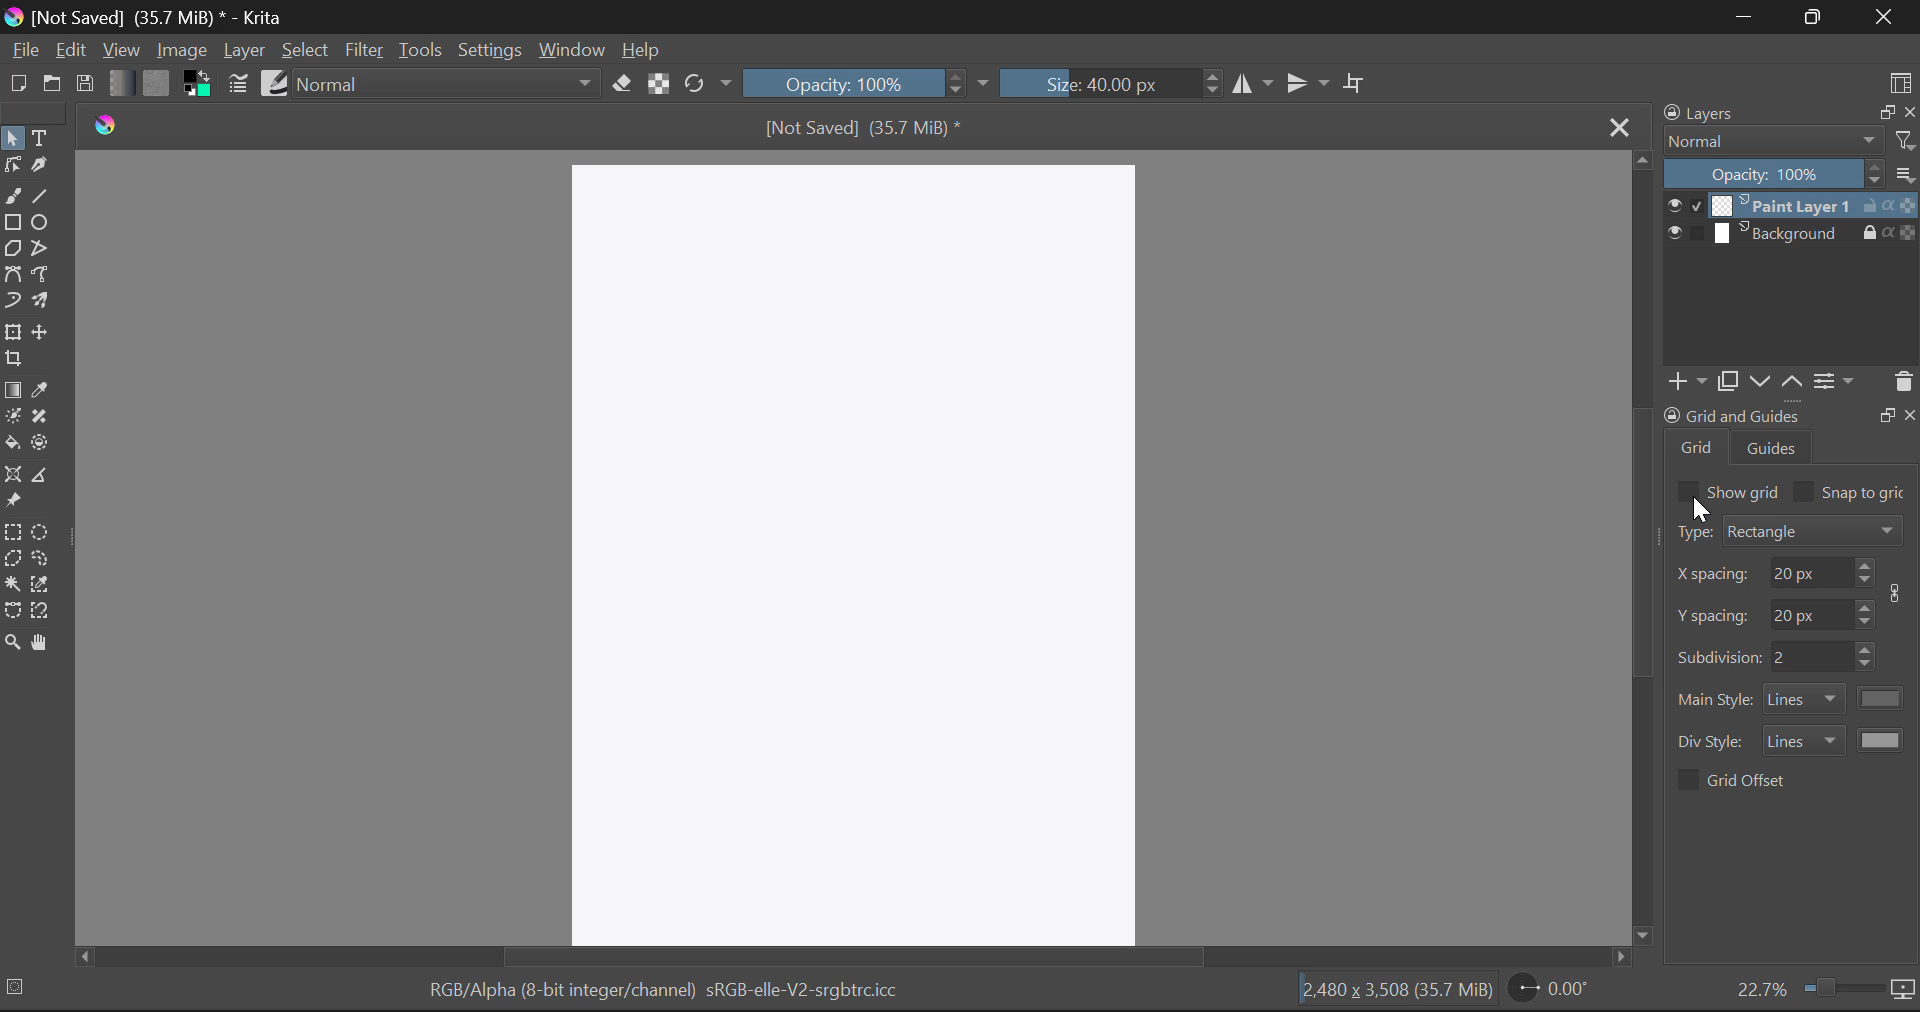 The width and height of the screenshot is (1920, 1012). I want to click on show/hide, so click(1684, 233).